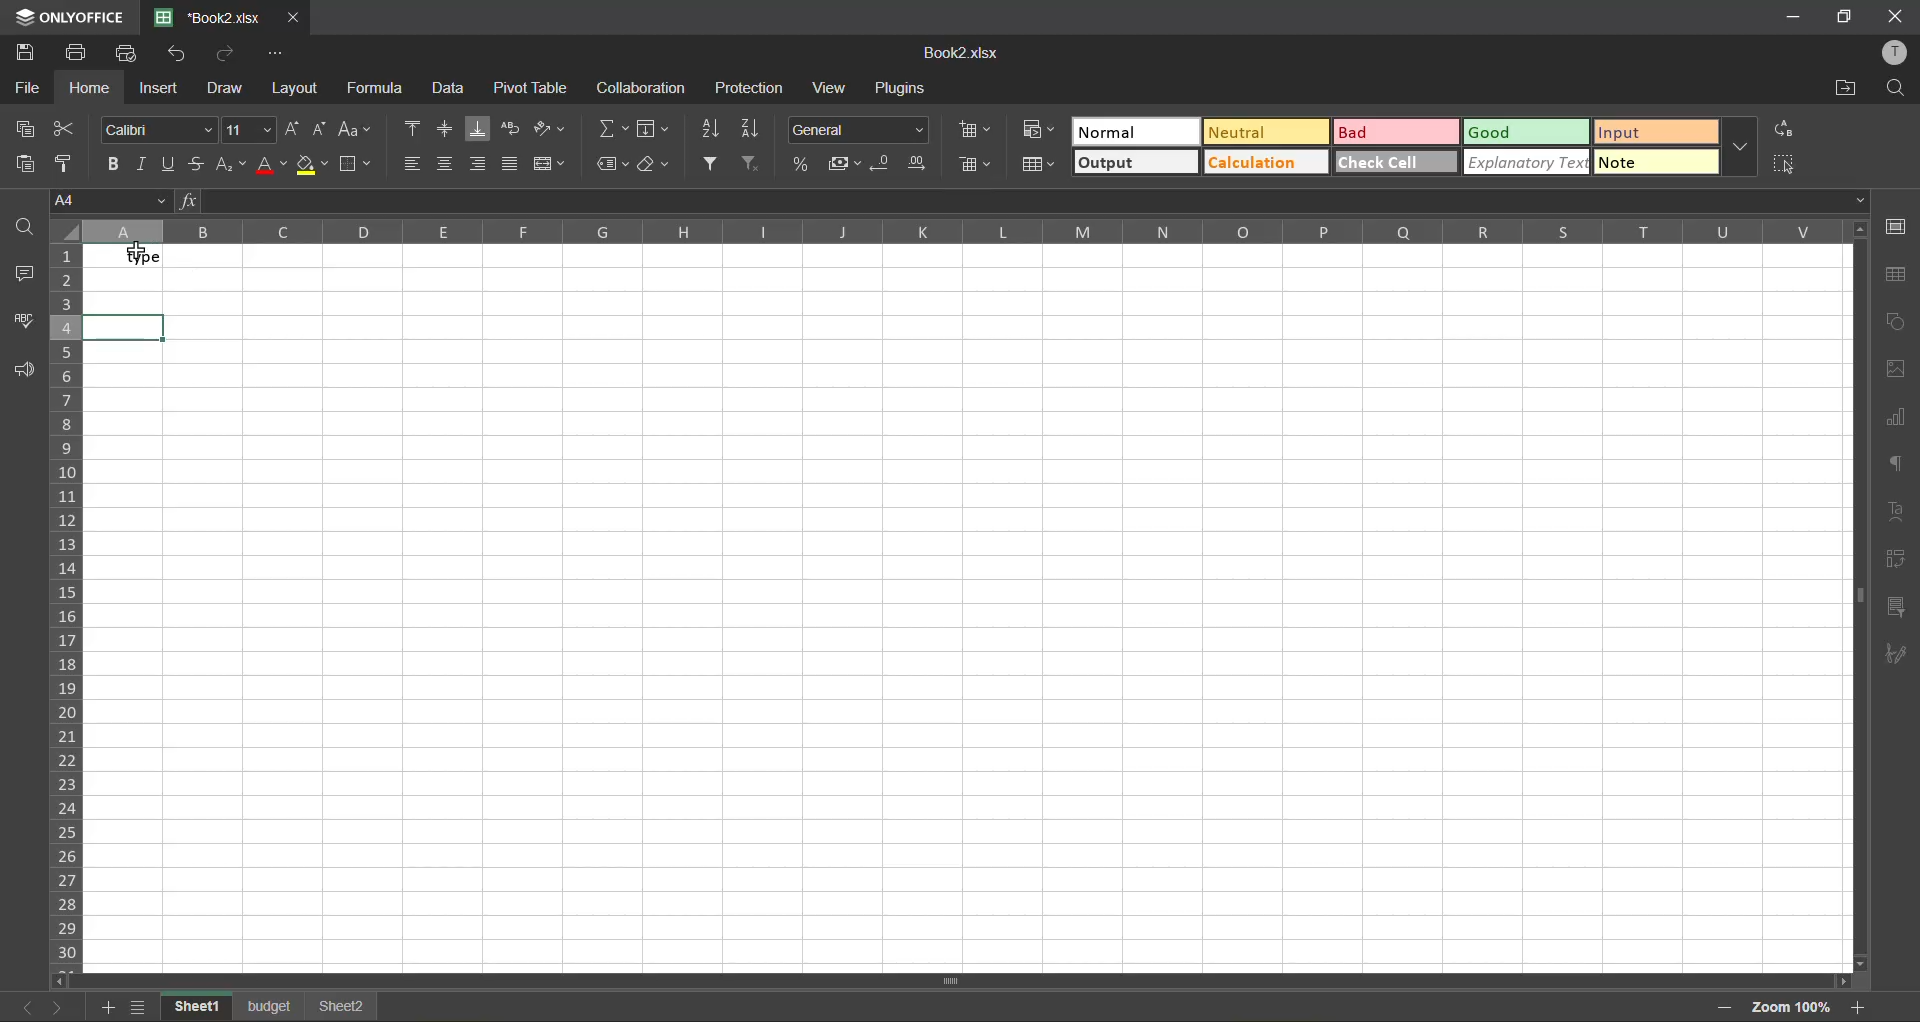 The width and height of the screenshot is (1920, 1022). Describe the element at coordinates (28, 161) in the screenshot. I see `paste` at that location.